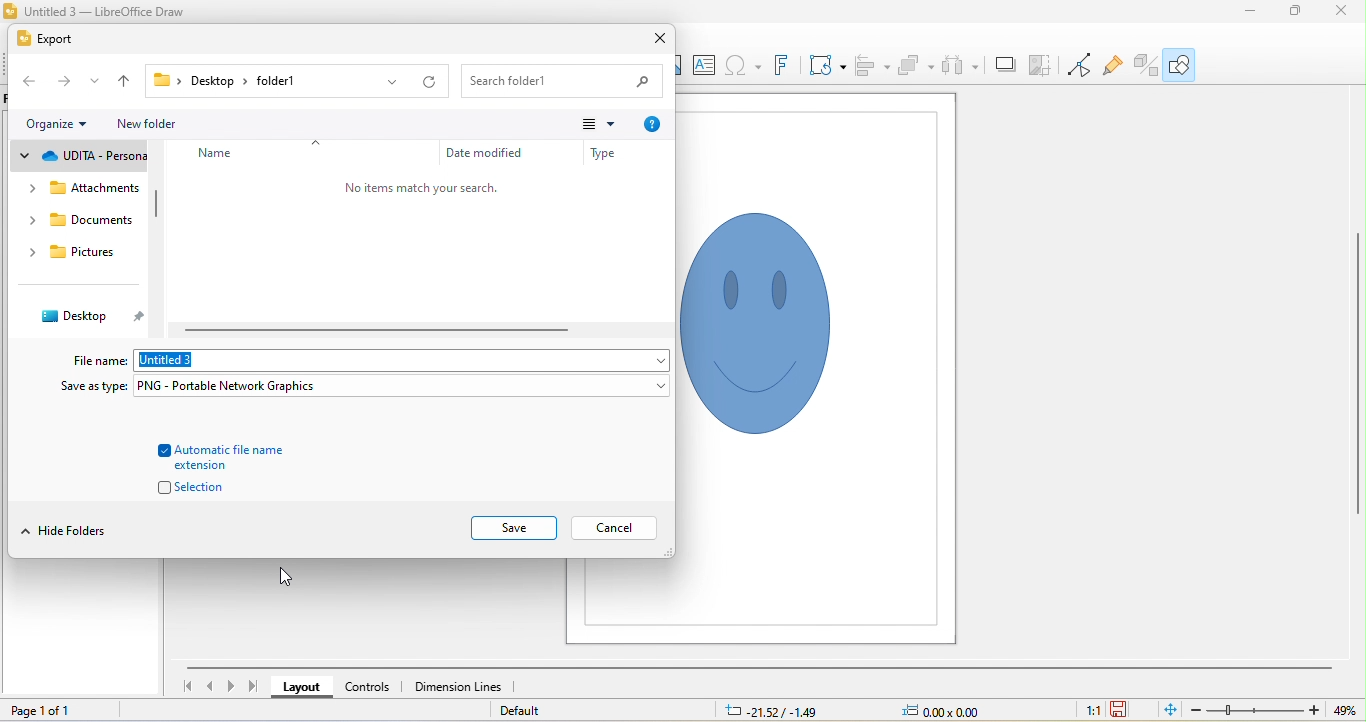  Describe the element at coordinates (191, 686) in the screenshot. I see `first slide` at that location.